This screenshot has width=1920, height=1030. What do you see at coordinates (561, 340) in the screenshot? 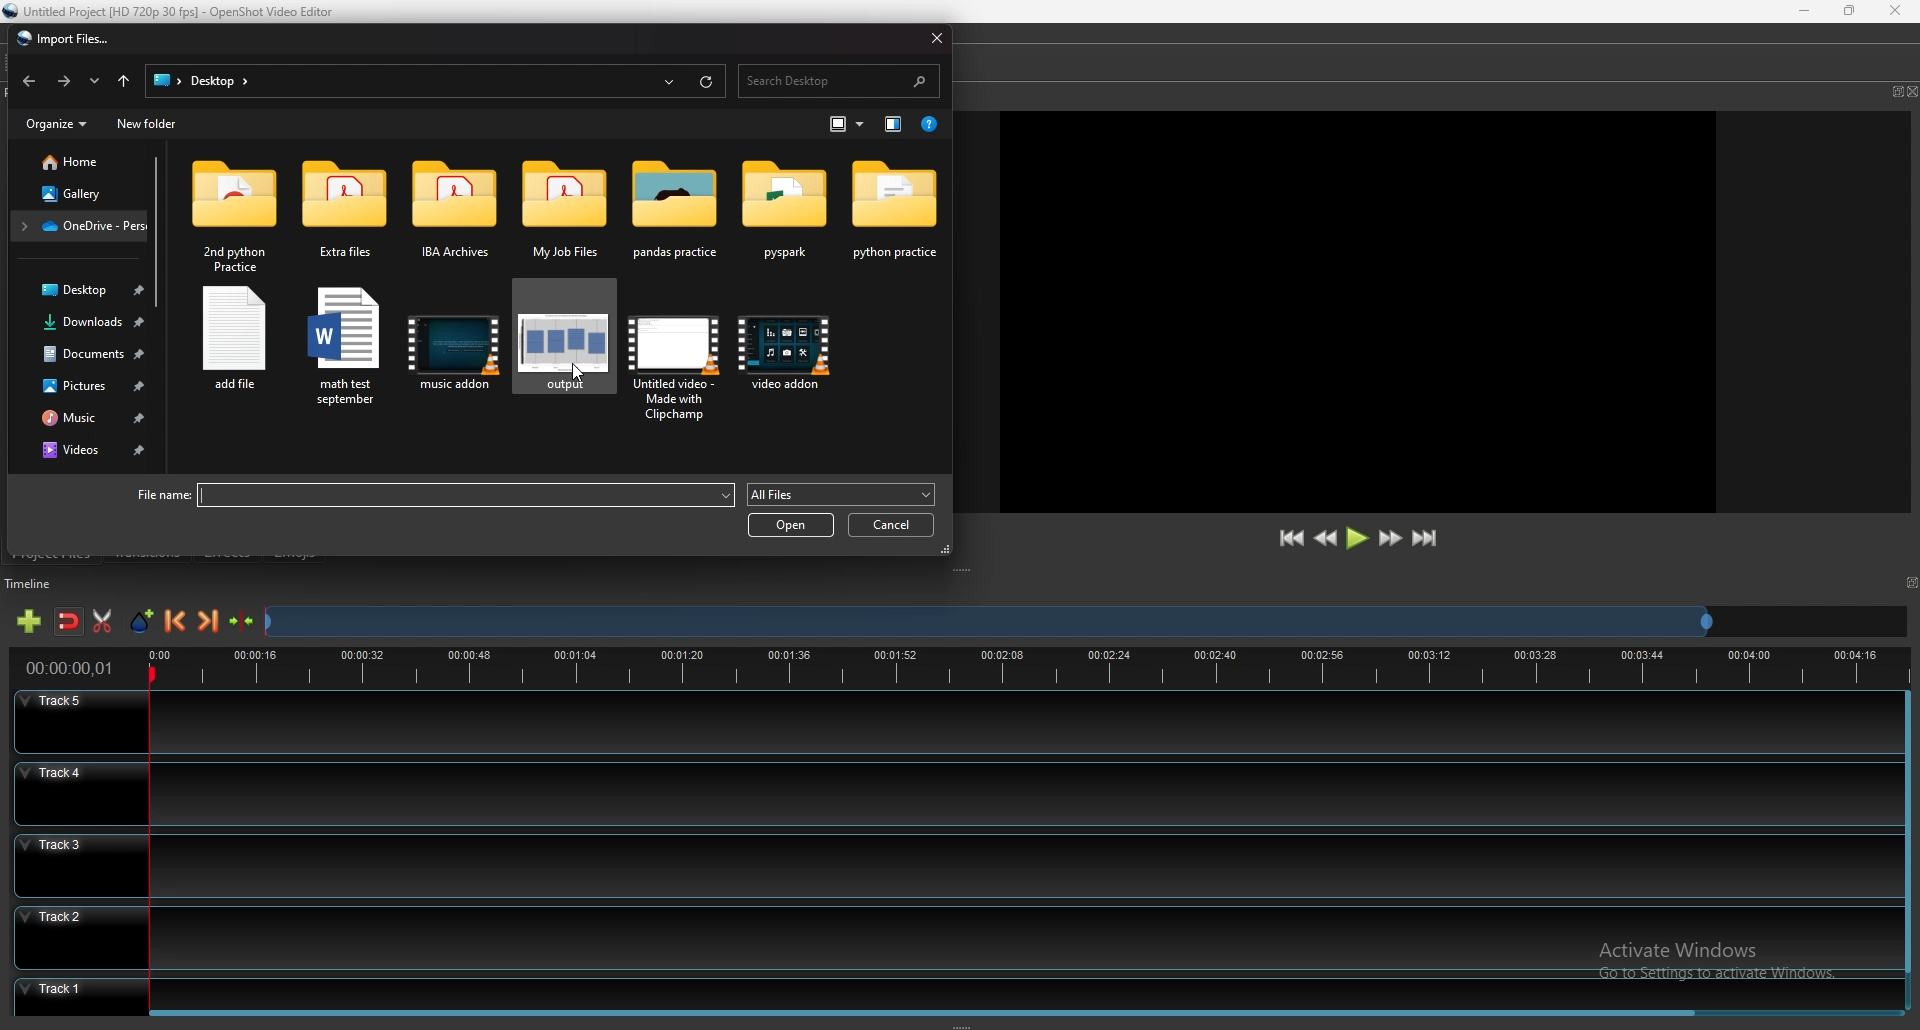
I see `file` at bounding box center [561, 340].